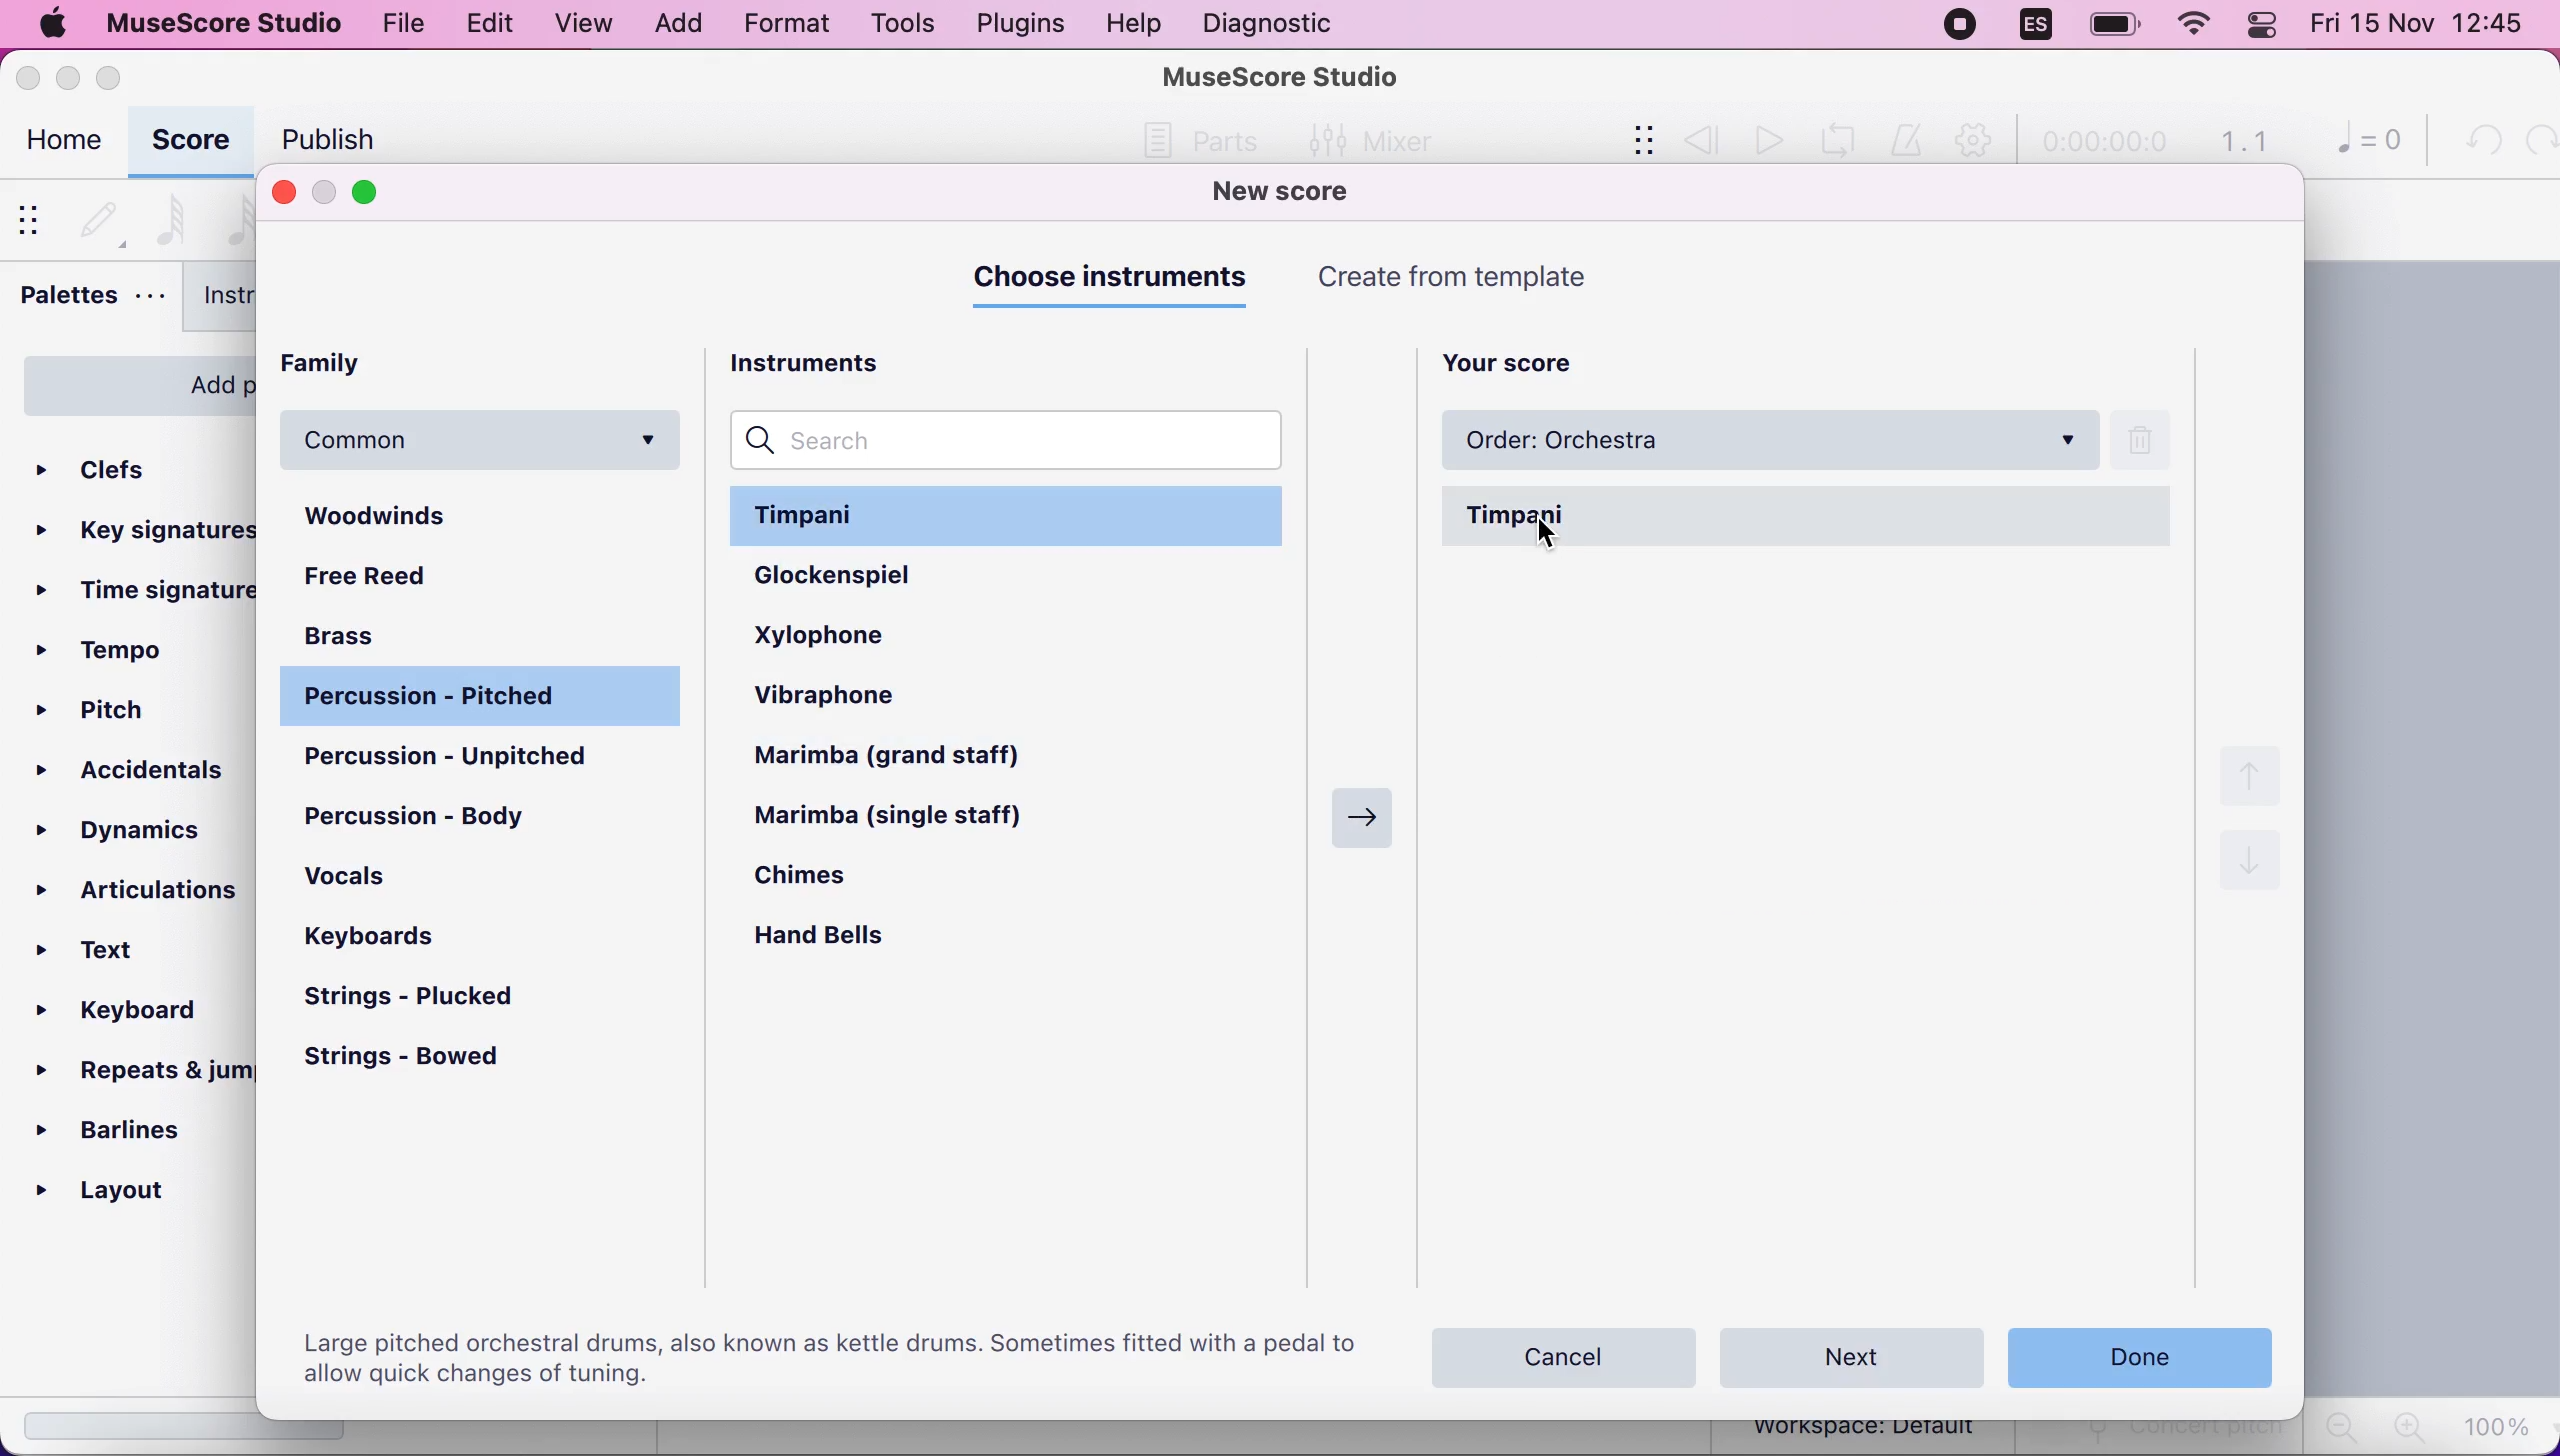 The height and width of the screenshot is (1456, 2560). What do you see at coordinates (90, 300) in the screenshot?
I see `palettes` at bounding box center [90, 300].